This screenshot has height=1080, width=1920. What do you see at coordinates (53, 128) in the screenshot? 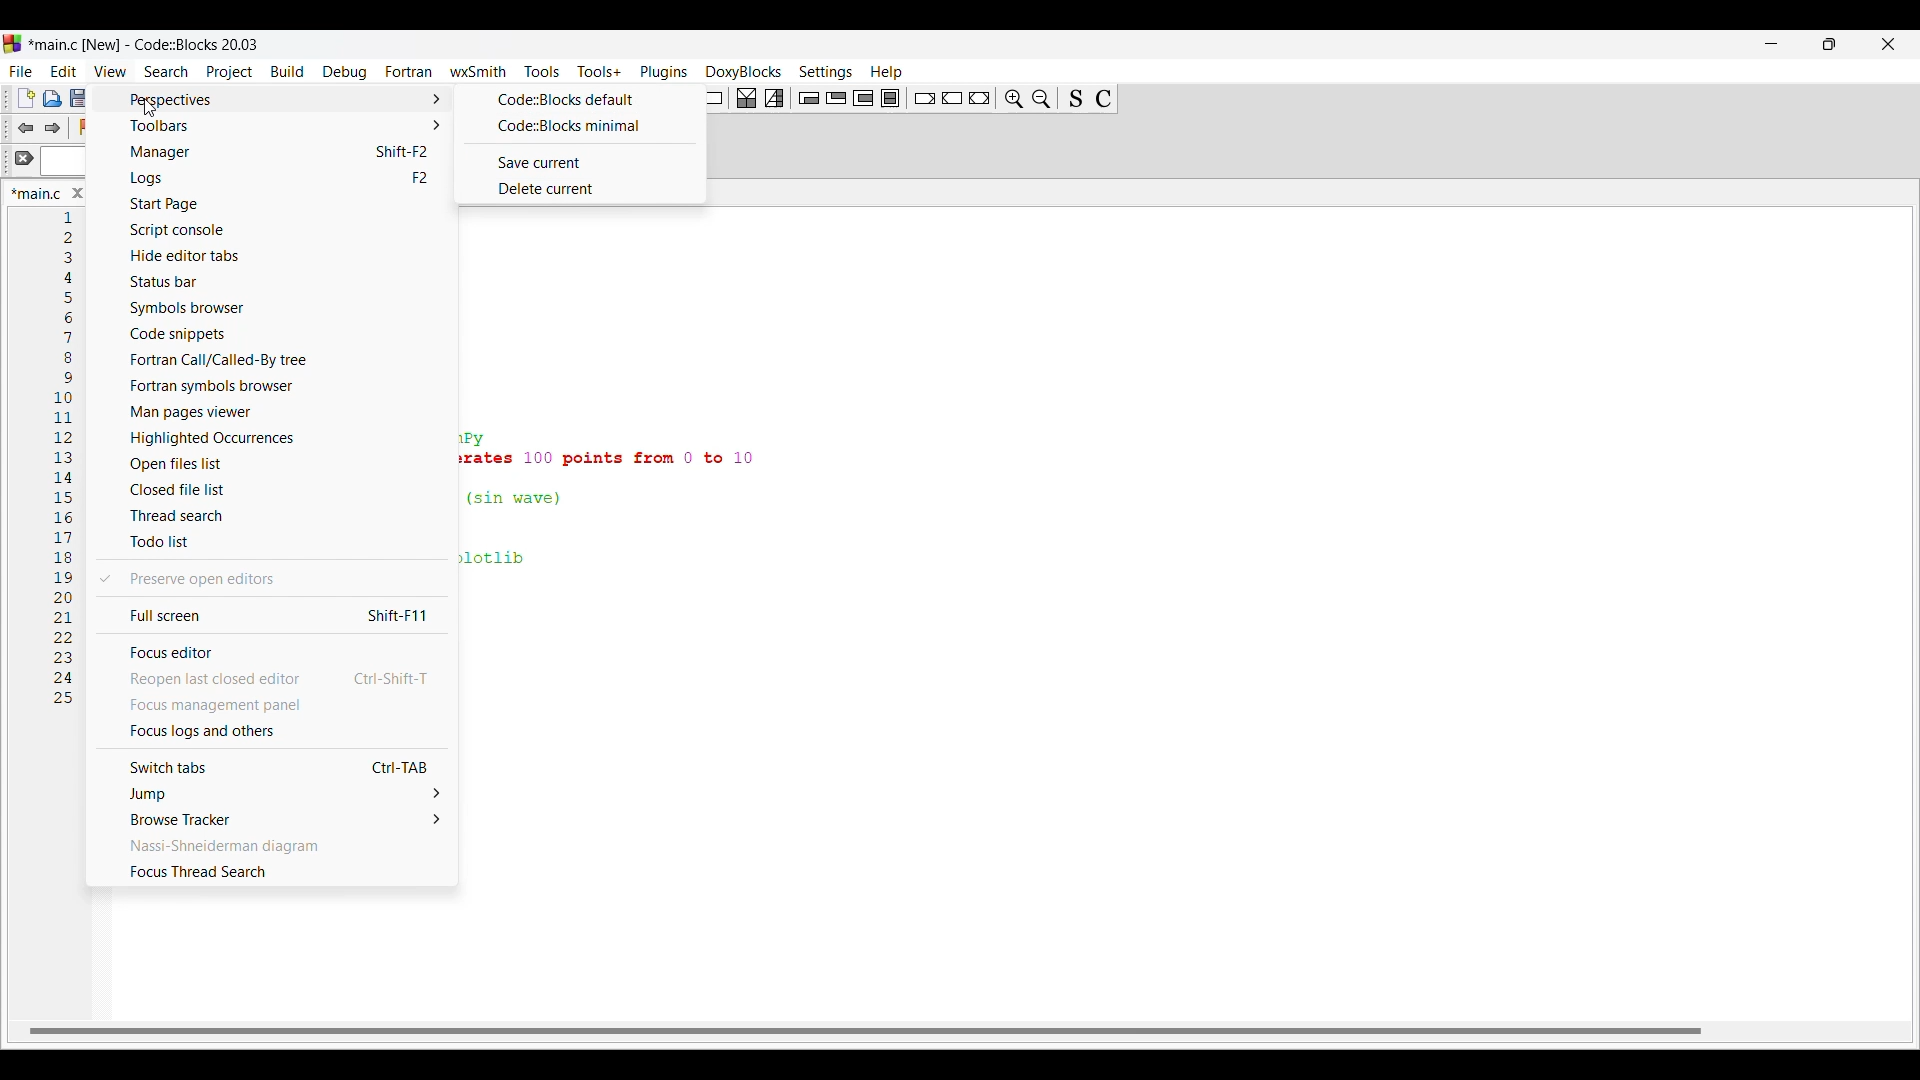
I see `Jump forward` at bounding box center [53, 128].